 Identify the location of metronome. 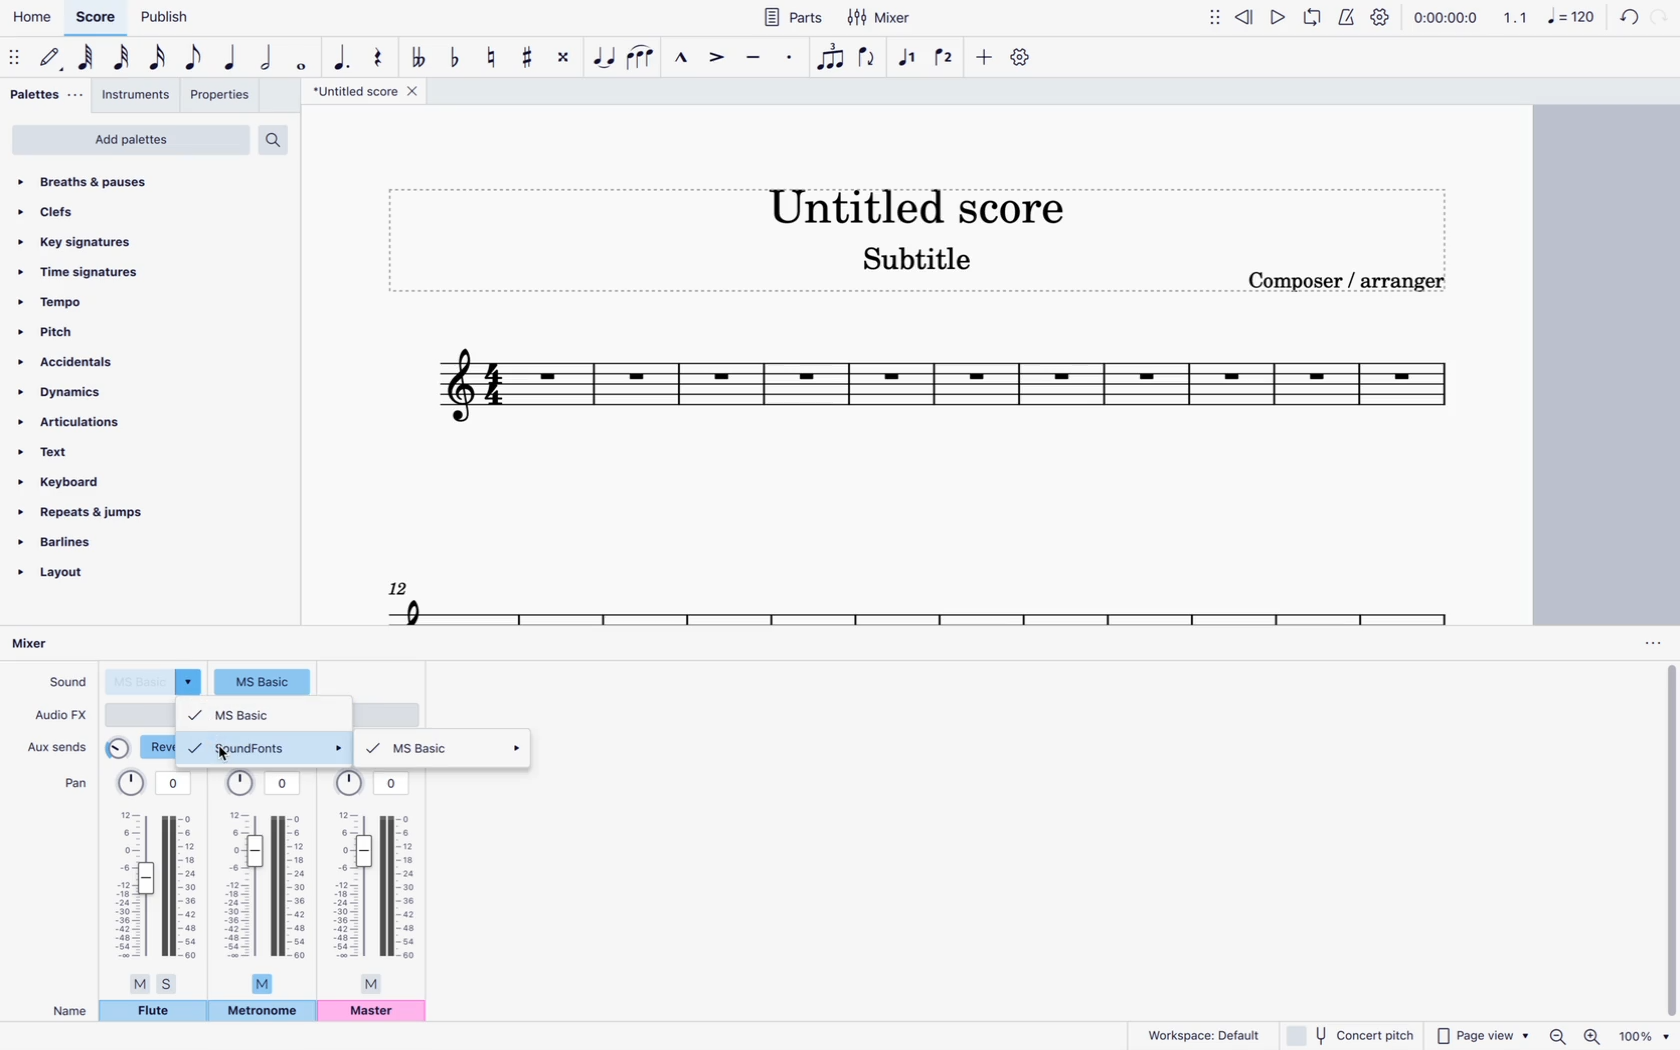
(1345, 16).